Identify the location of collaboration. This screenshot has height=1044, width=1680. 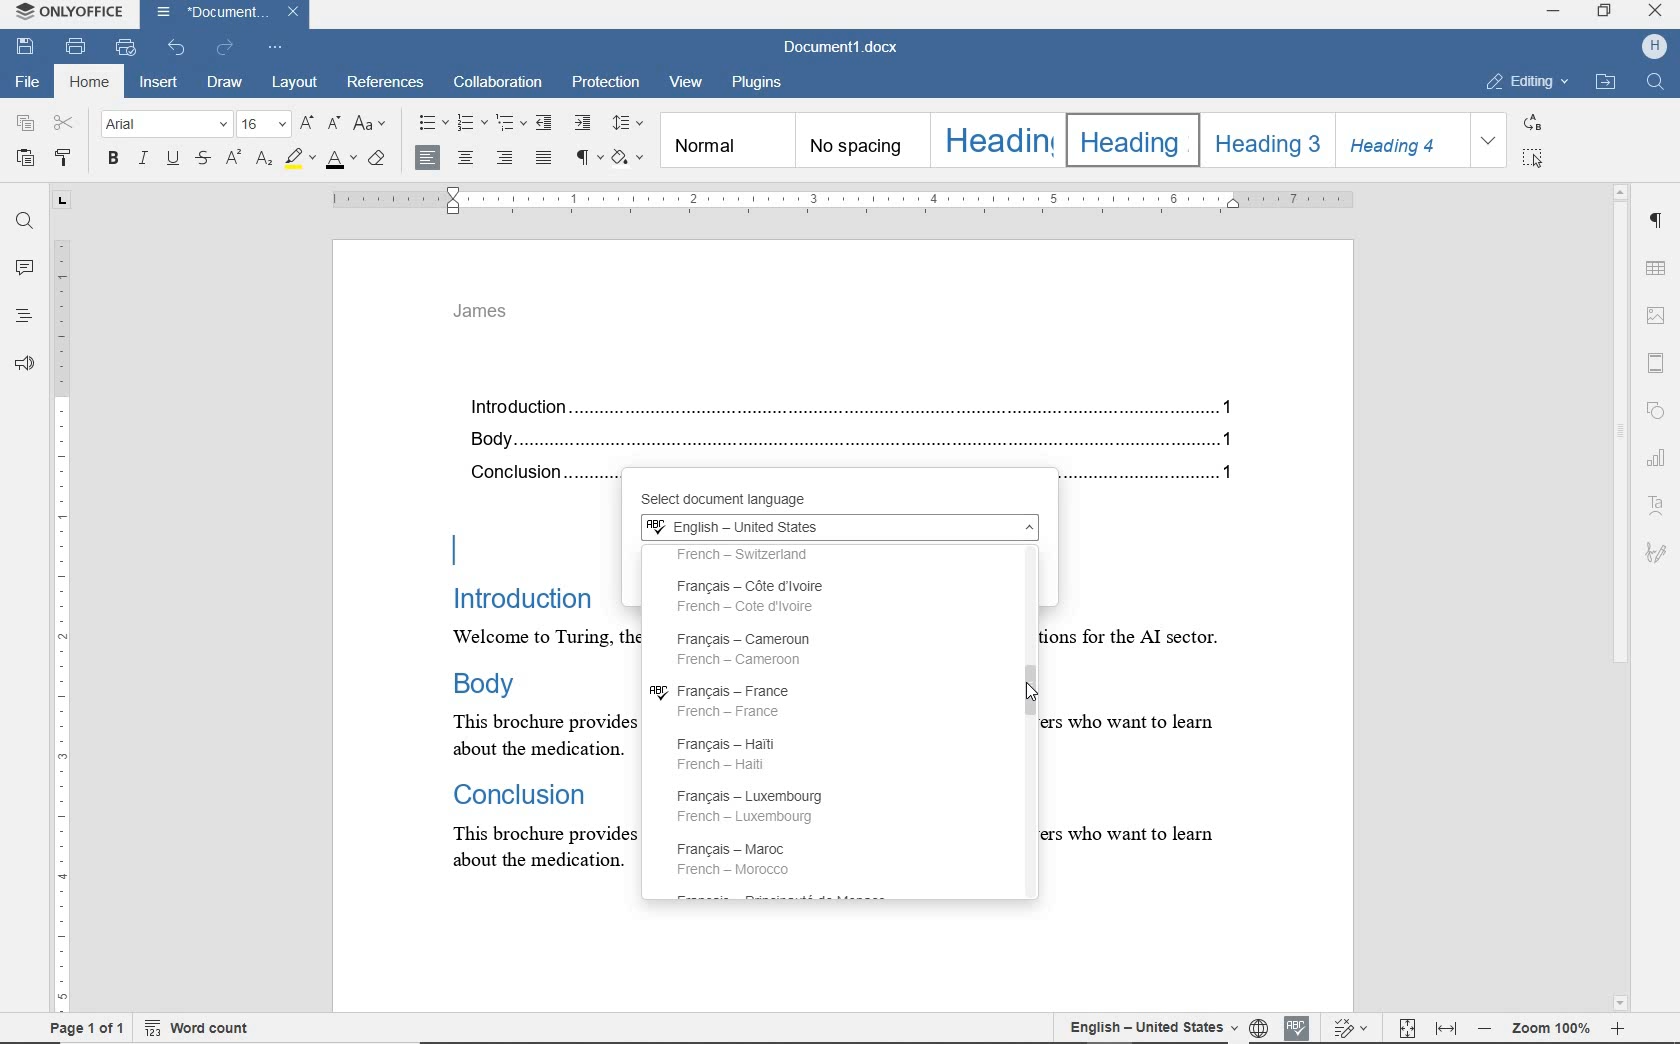
(499, 84).